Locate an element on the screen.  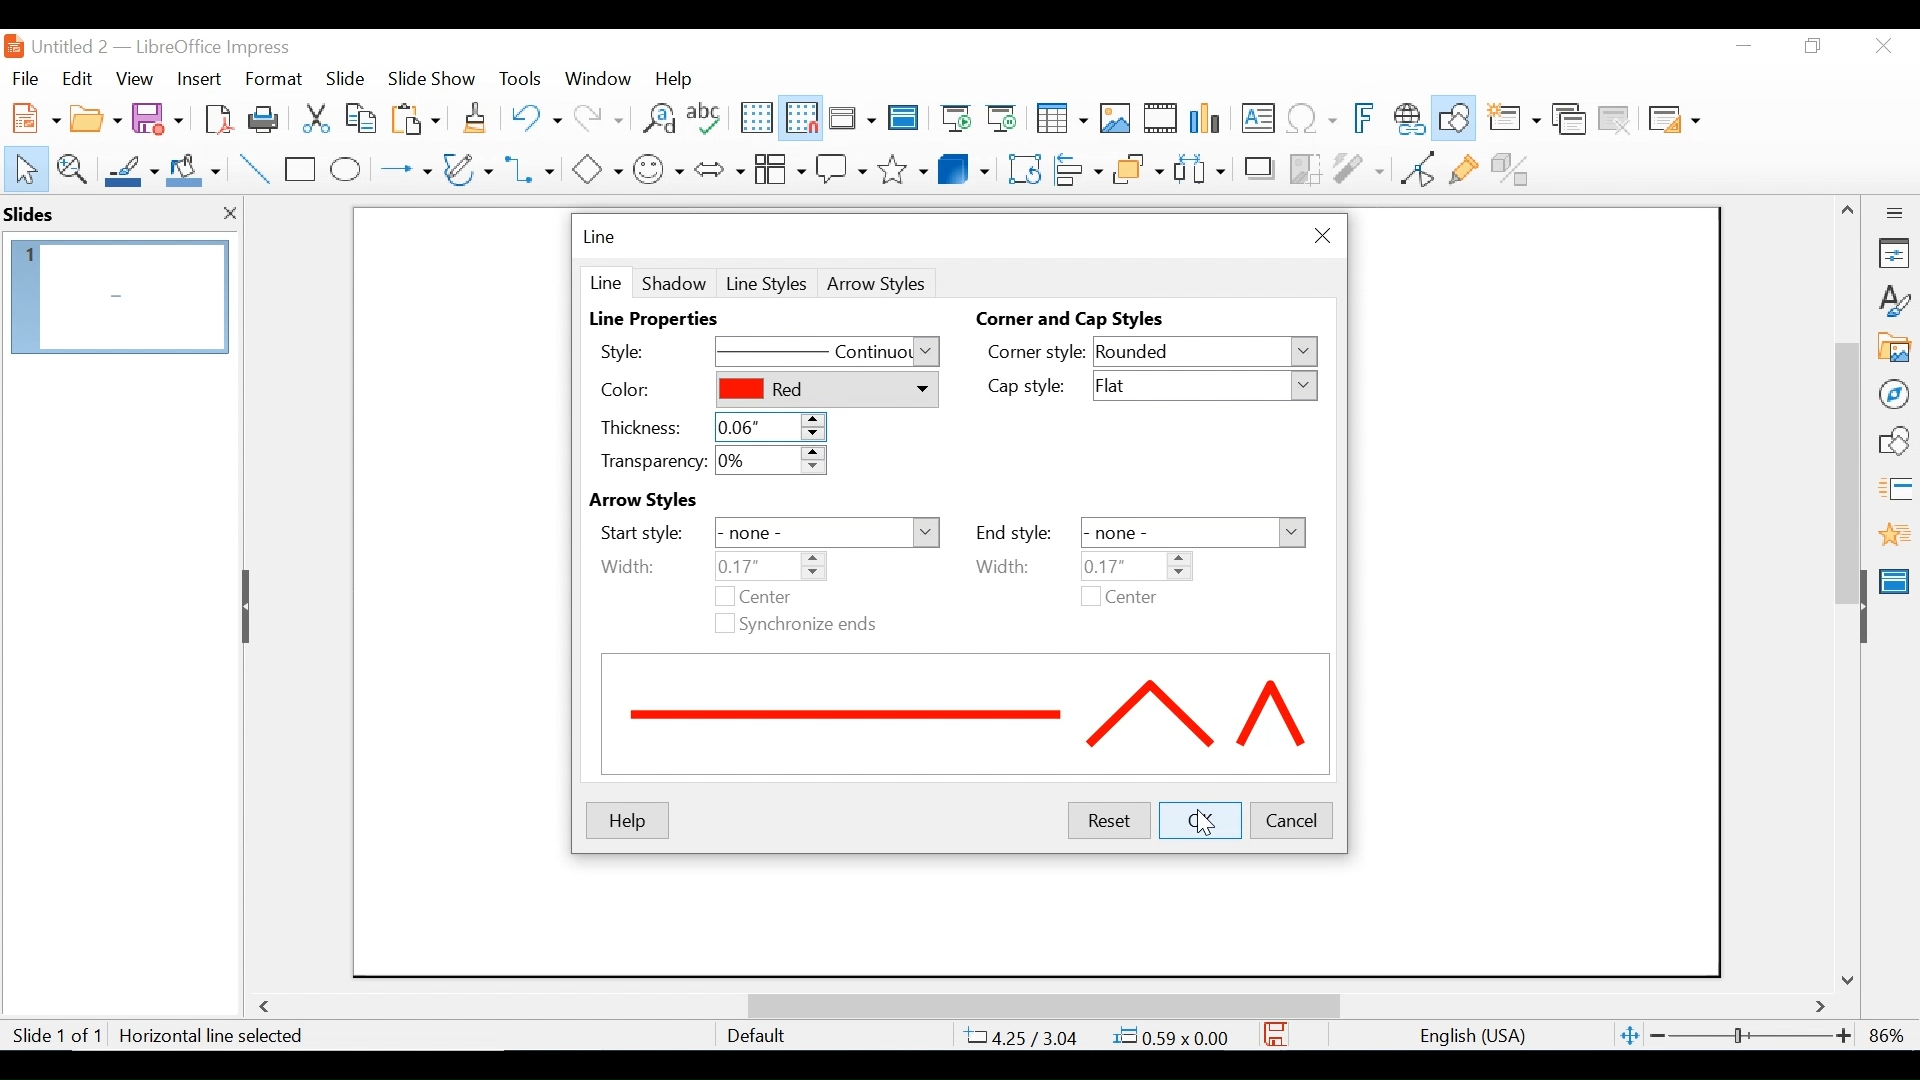
Cancel is located at coordinates (1292, 818).